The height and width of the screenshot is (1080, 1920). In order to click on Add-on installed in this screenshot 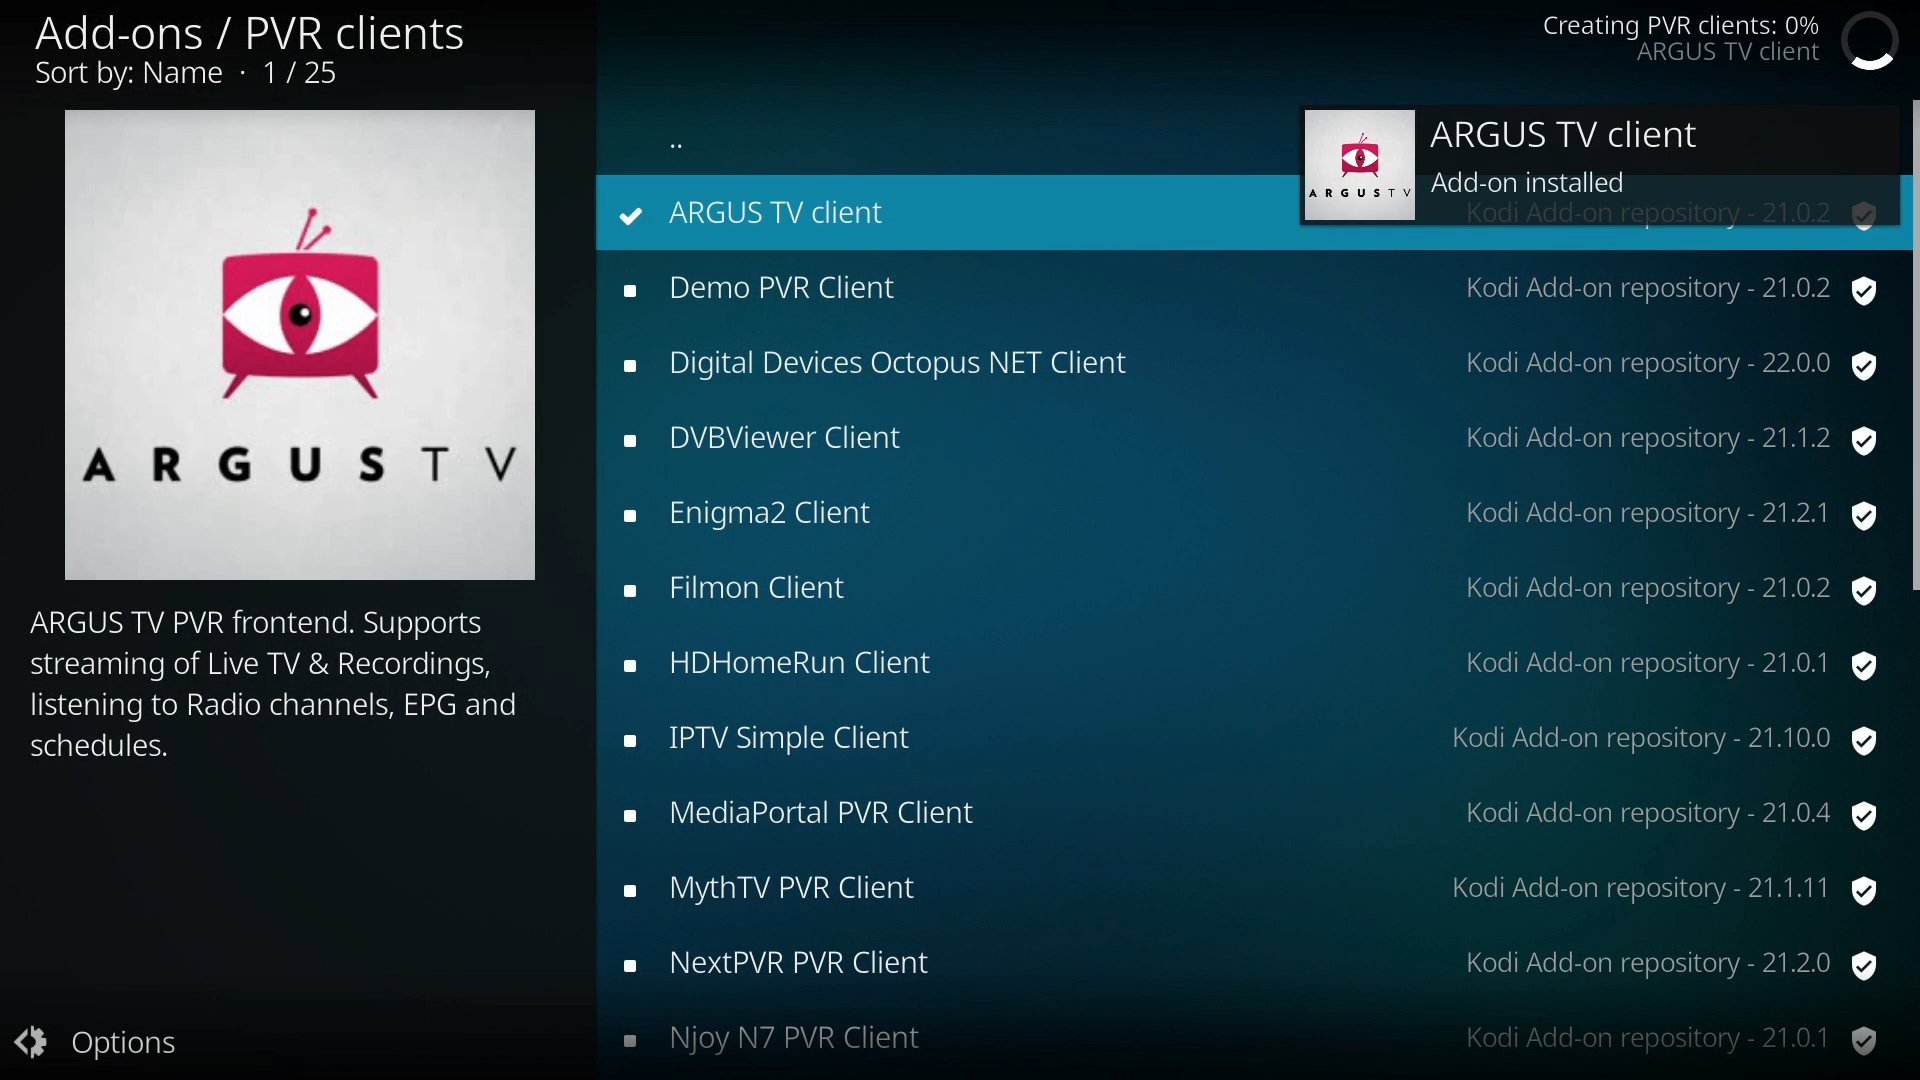, I will do `click(1544, 184)`.